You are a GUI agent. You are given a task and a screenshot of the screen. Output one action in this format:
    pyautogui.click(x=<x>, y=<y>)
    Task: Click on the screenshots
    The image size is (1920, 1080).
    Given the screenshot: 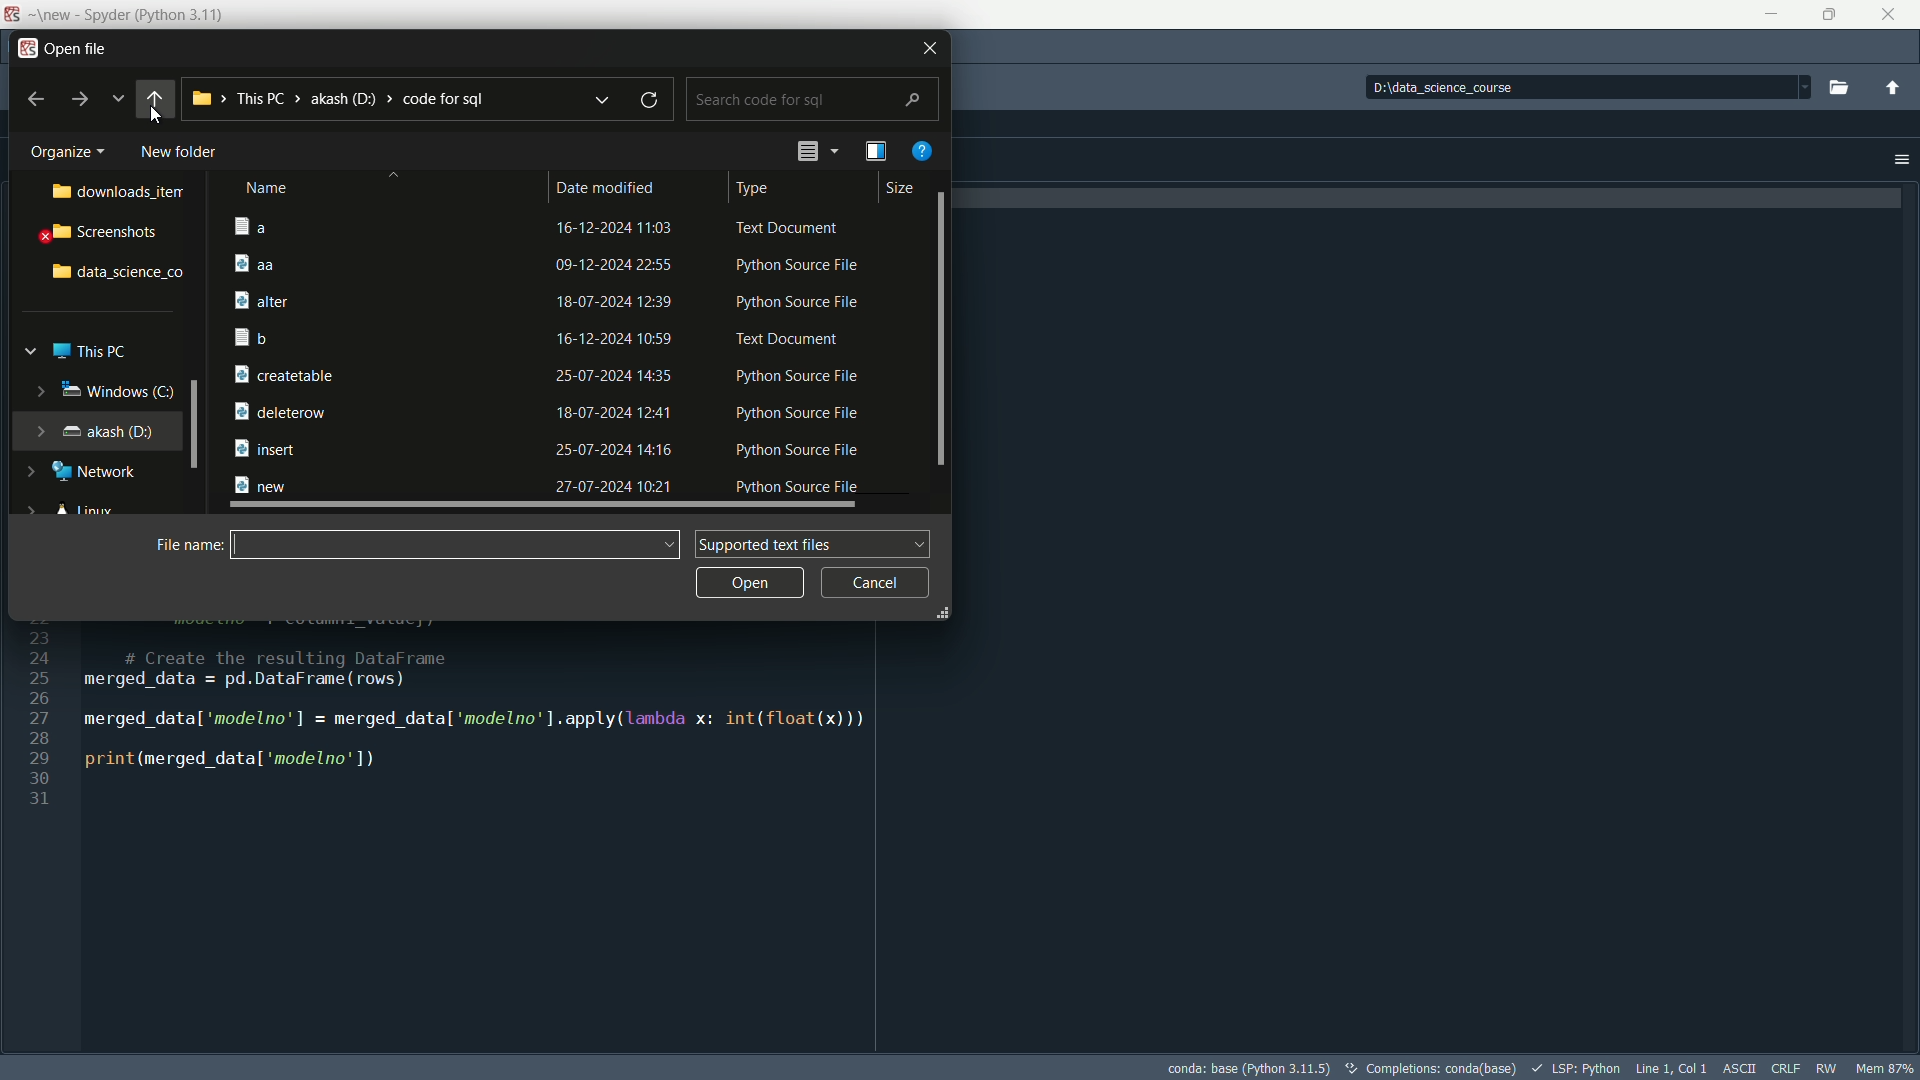 What is the action you would take?
    pyautogui.click(x=105, y=231)
    